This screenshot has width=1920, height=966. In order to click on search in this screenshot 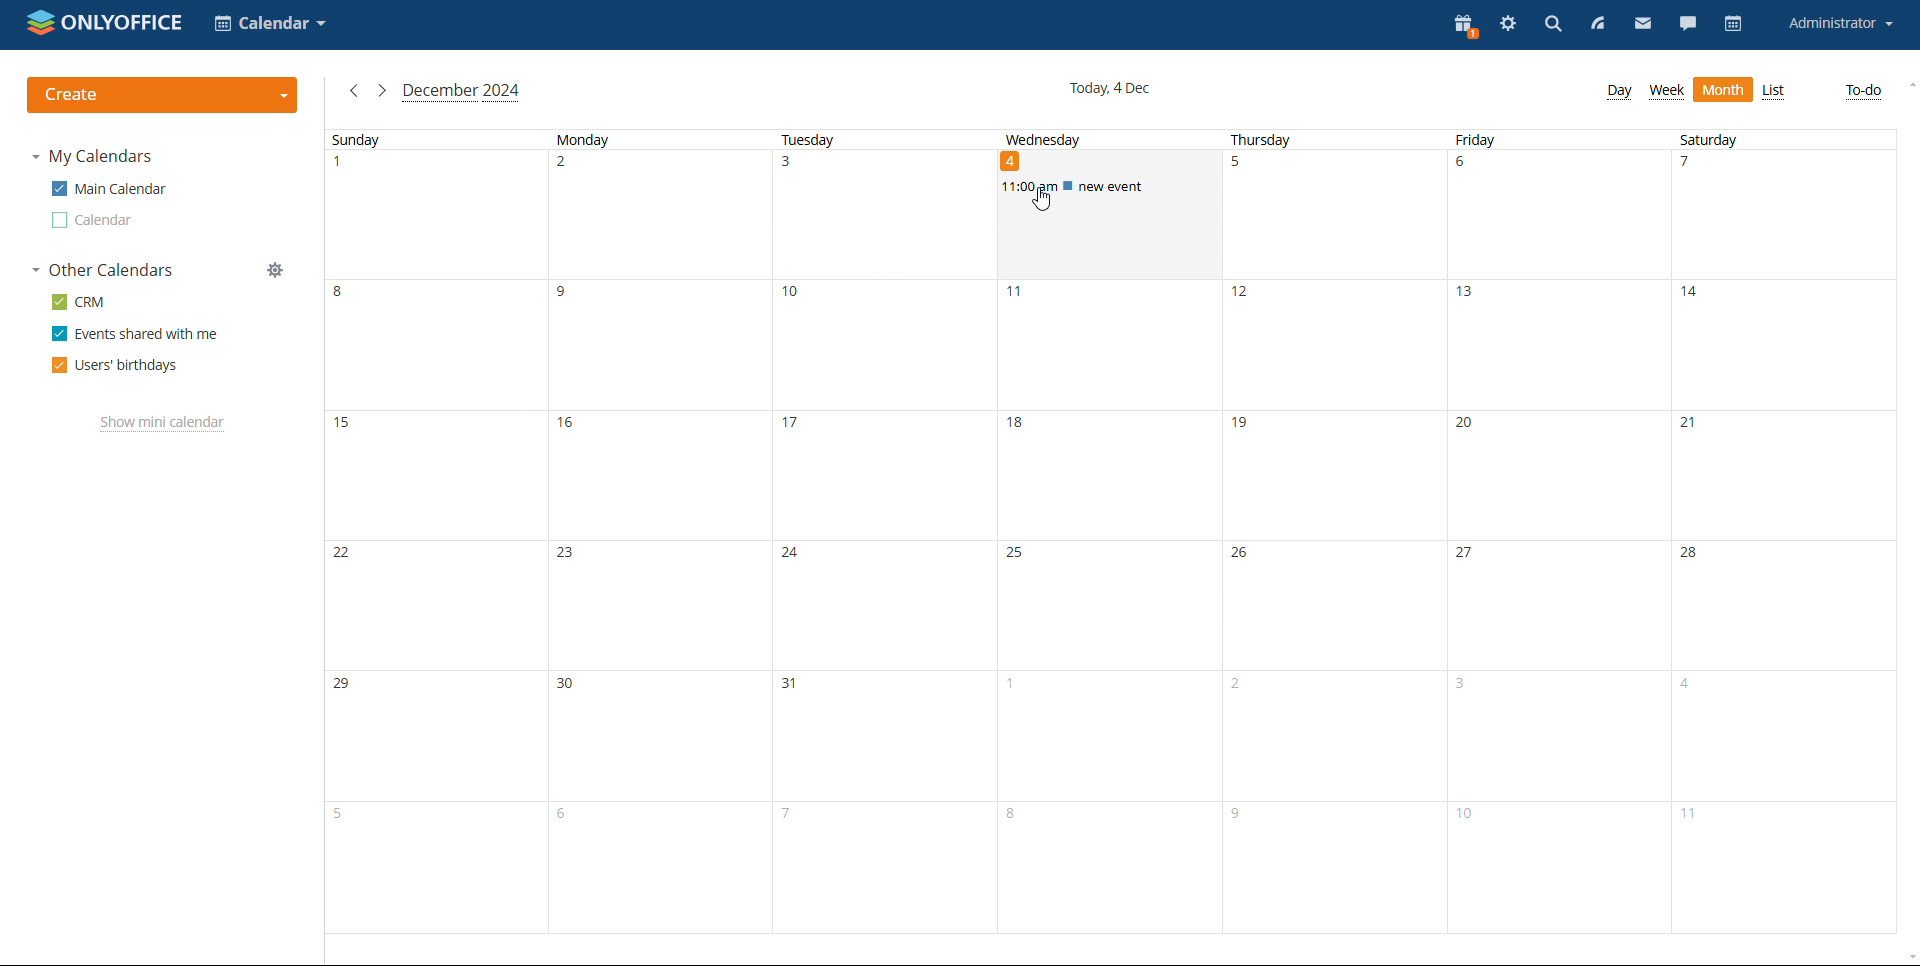, I will do `click(1552, 26)`.